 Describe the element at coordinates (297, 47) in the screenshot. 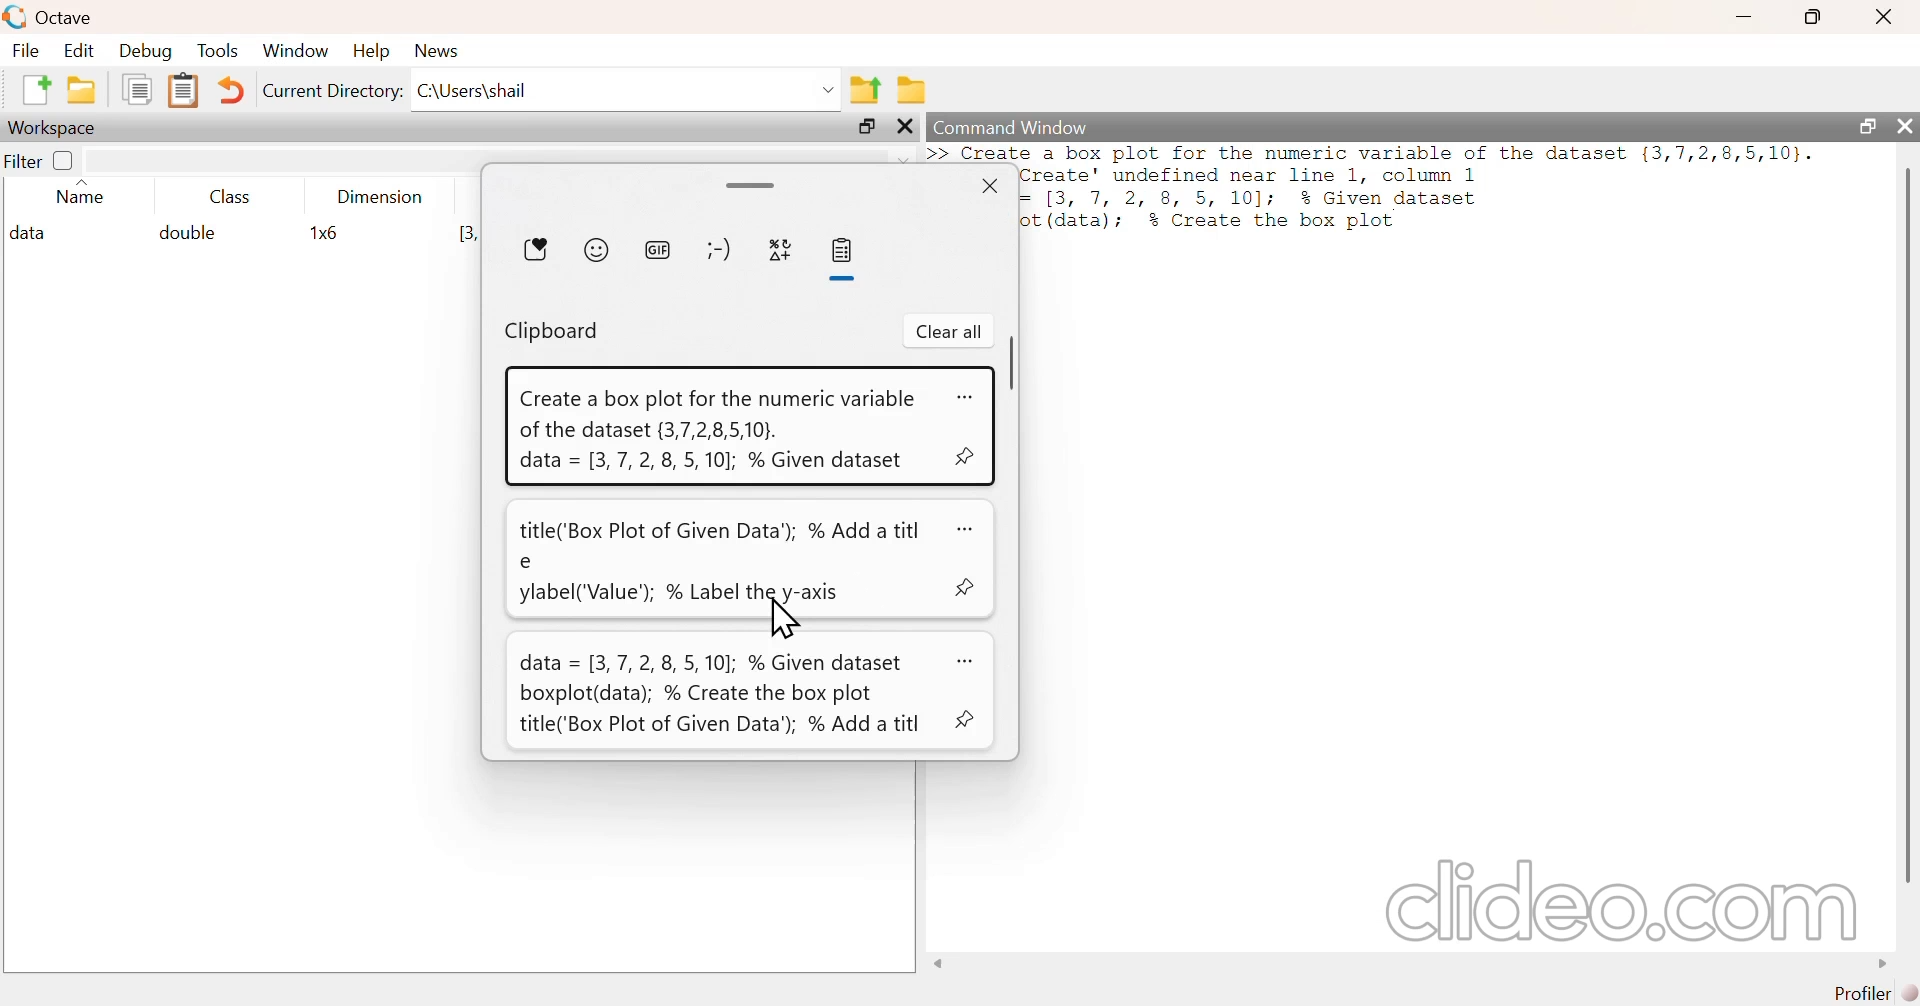

I see `window` at that location.